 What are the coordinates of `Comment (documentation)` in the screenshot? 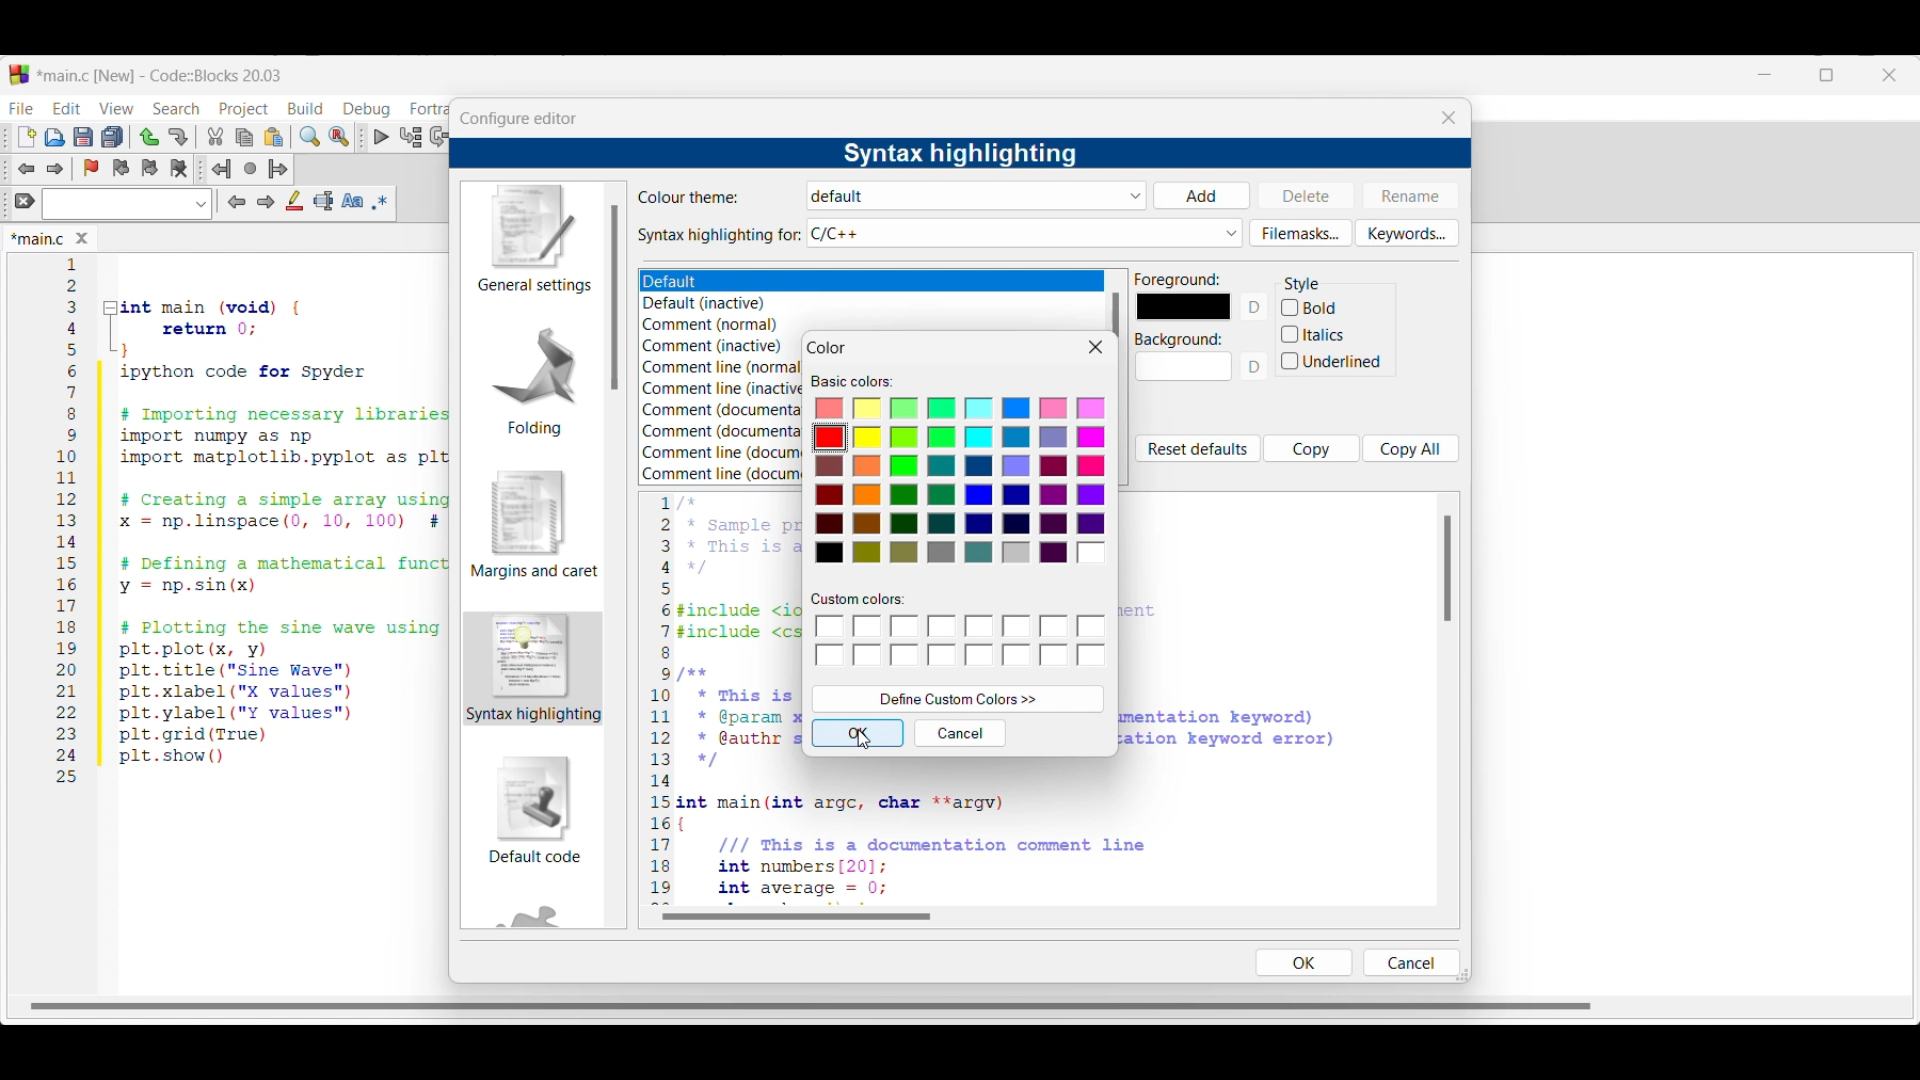 It's located at (724, 408).